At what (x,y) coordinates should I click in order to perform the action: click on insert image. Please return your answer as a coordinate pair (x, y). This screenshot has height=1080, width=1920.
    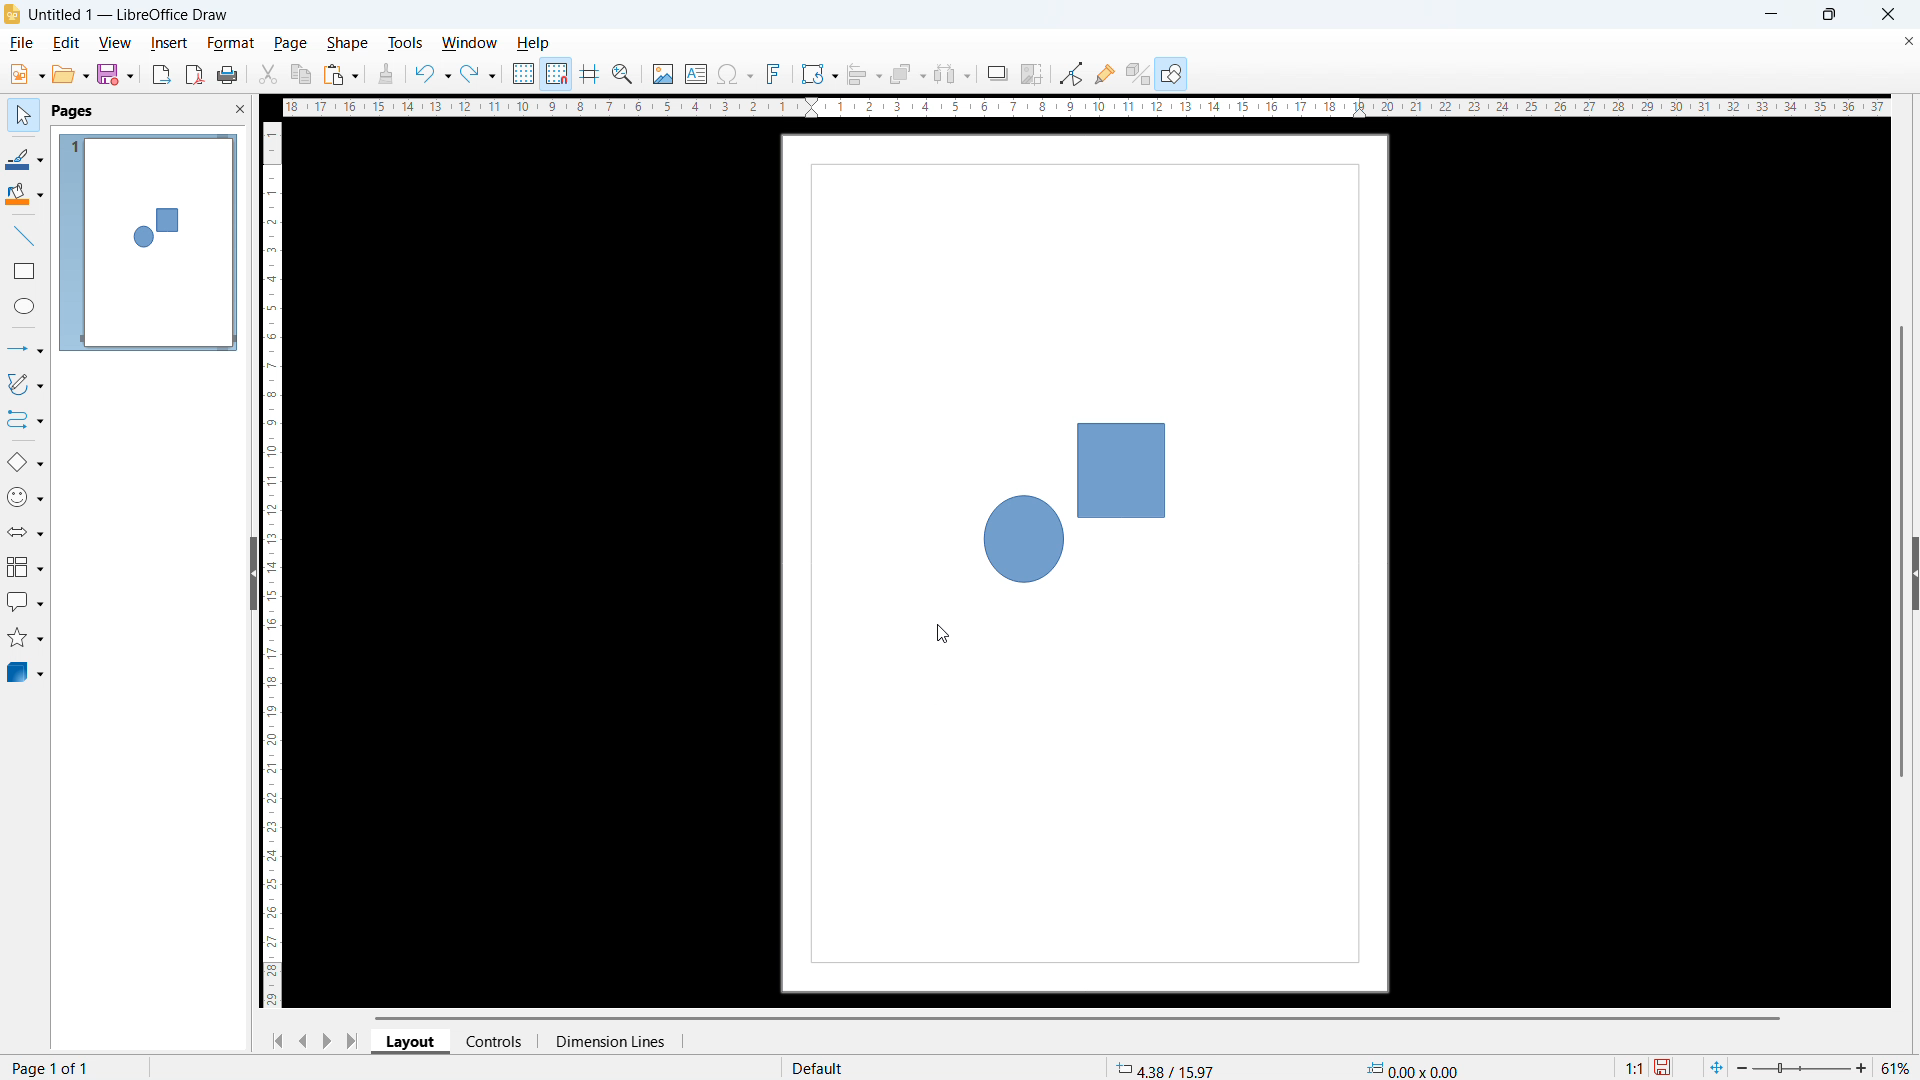
    Looking at the image, I should click on (663, 75).